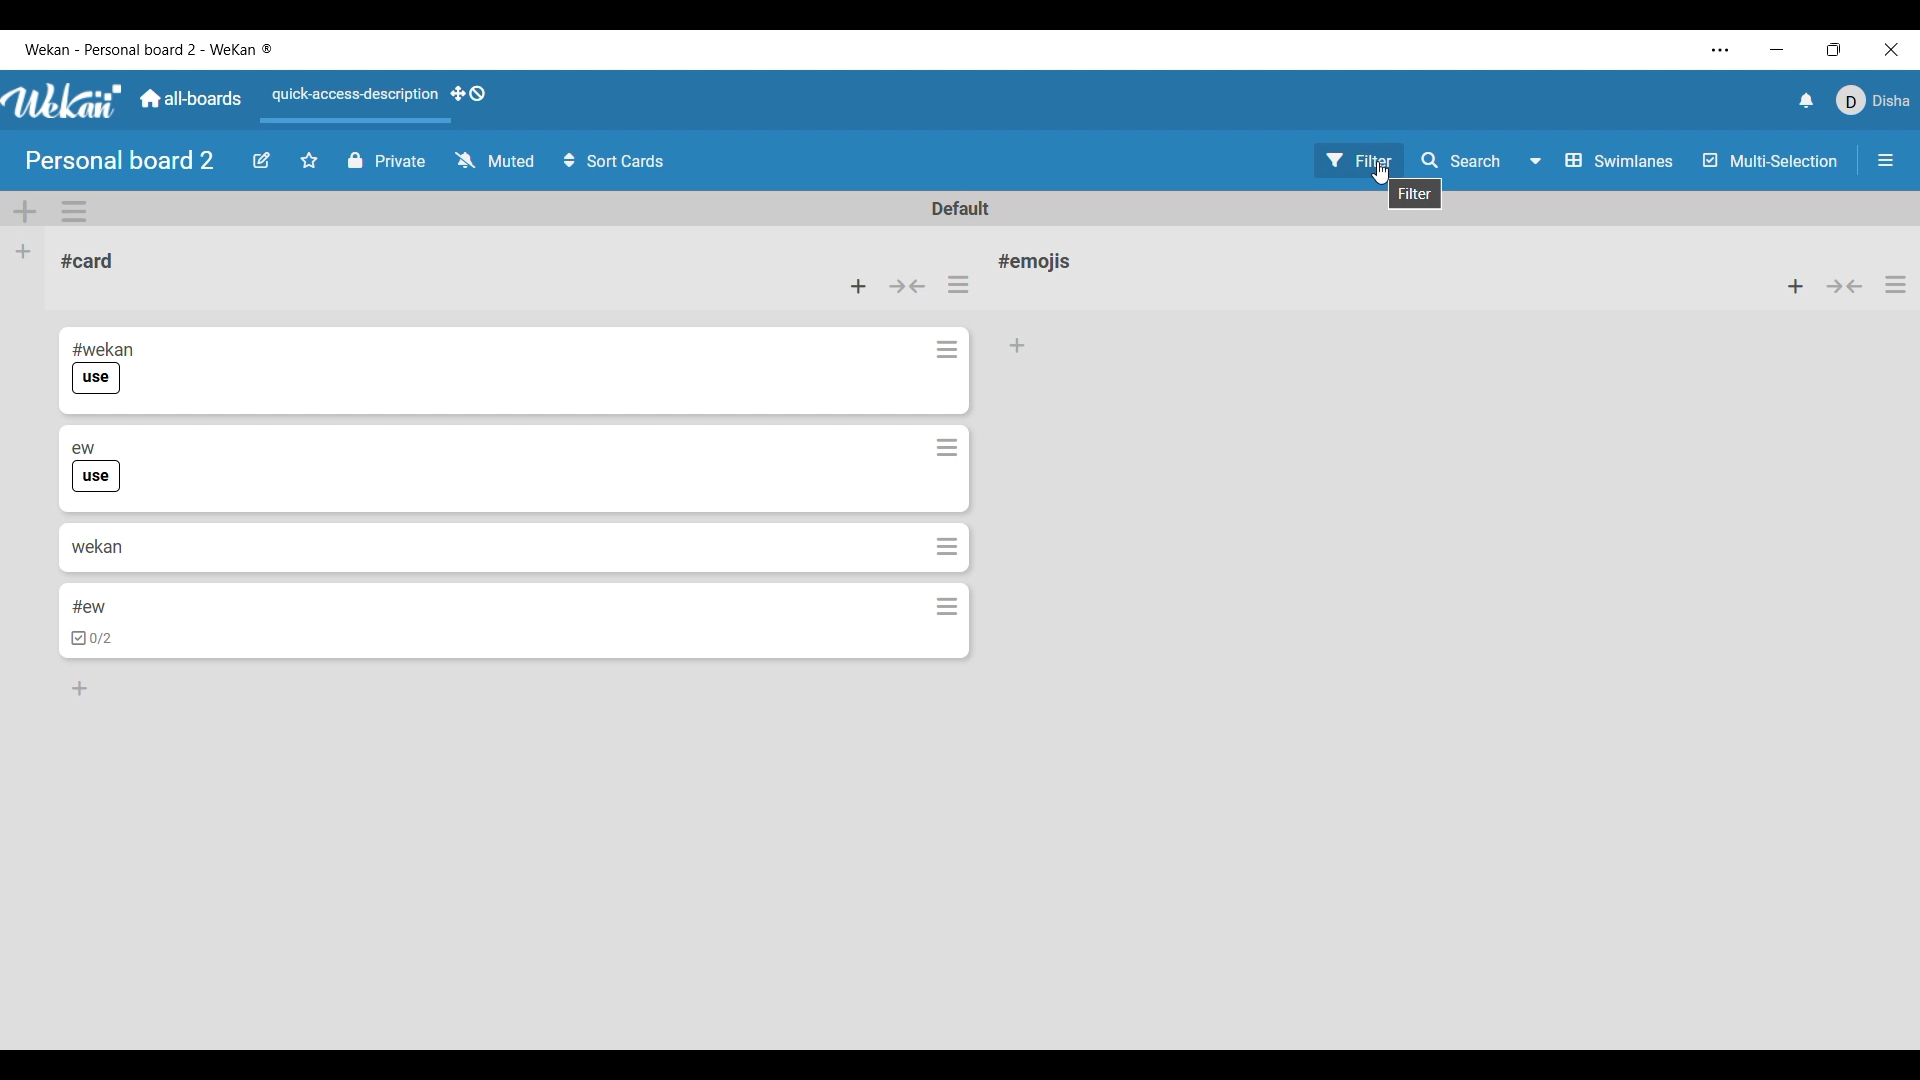 Image resolution: width=1920 pixels, height=1080 pixels. What do you see at coordinates (1459, 159) in the screenshot?
I see `Search` at bounding box center [1459, 159].